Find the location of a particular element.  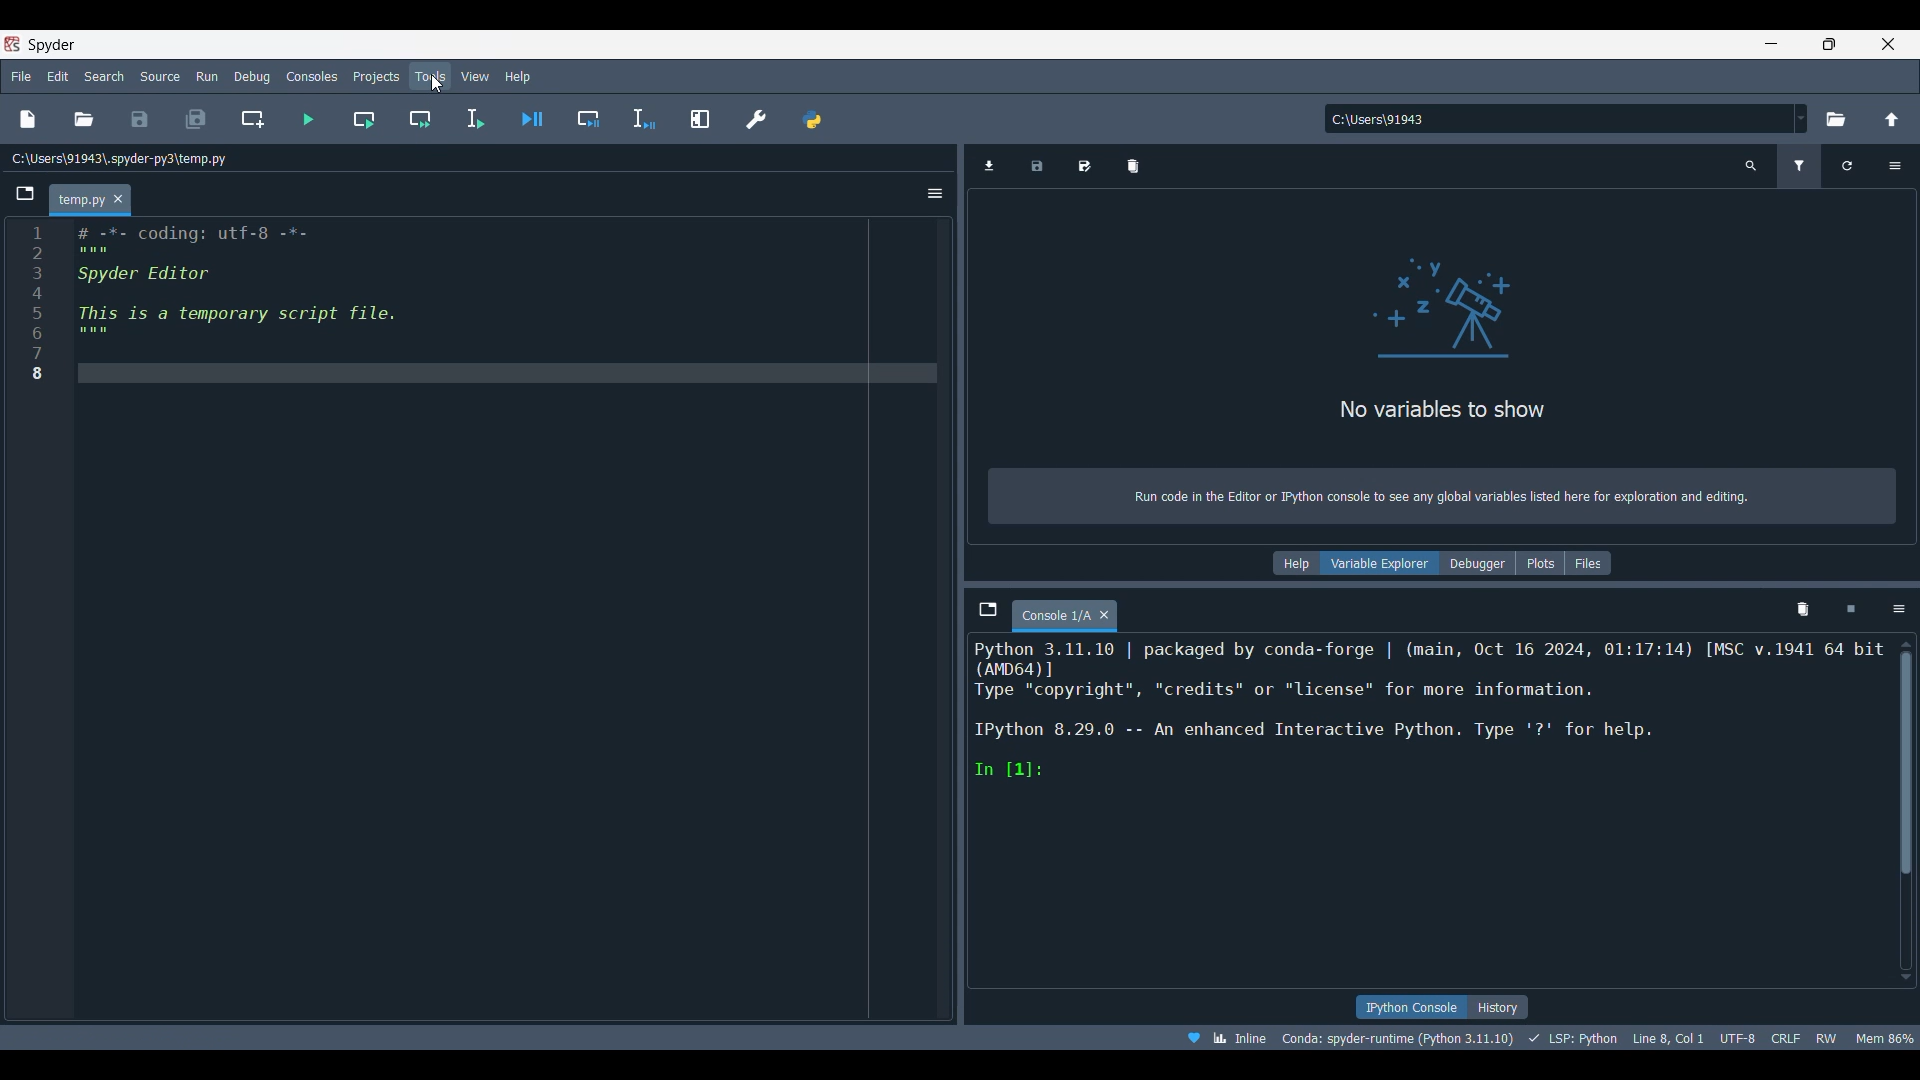

Help menu is located at coordinates (517, 76).